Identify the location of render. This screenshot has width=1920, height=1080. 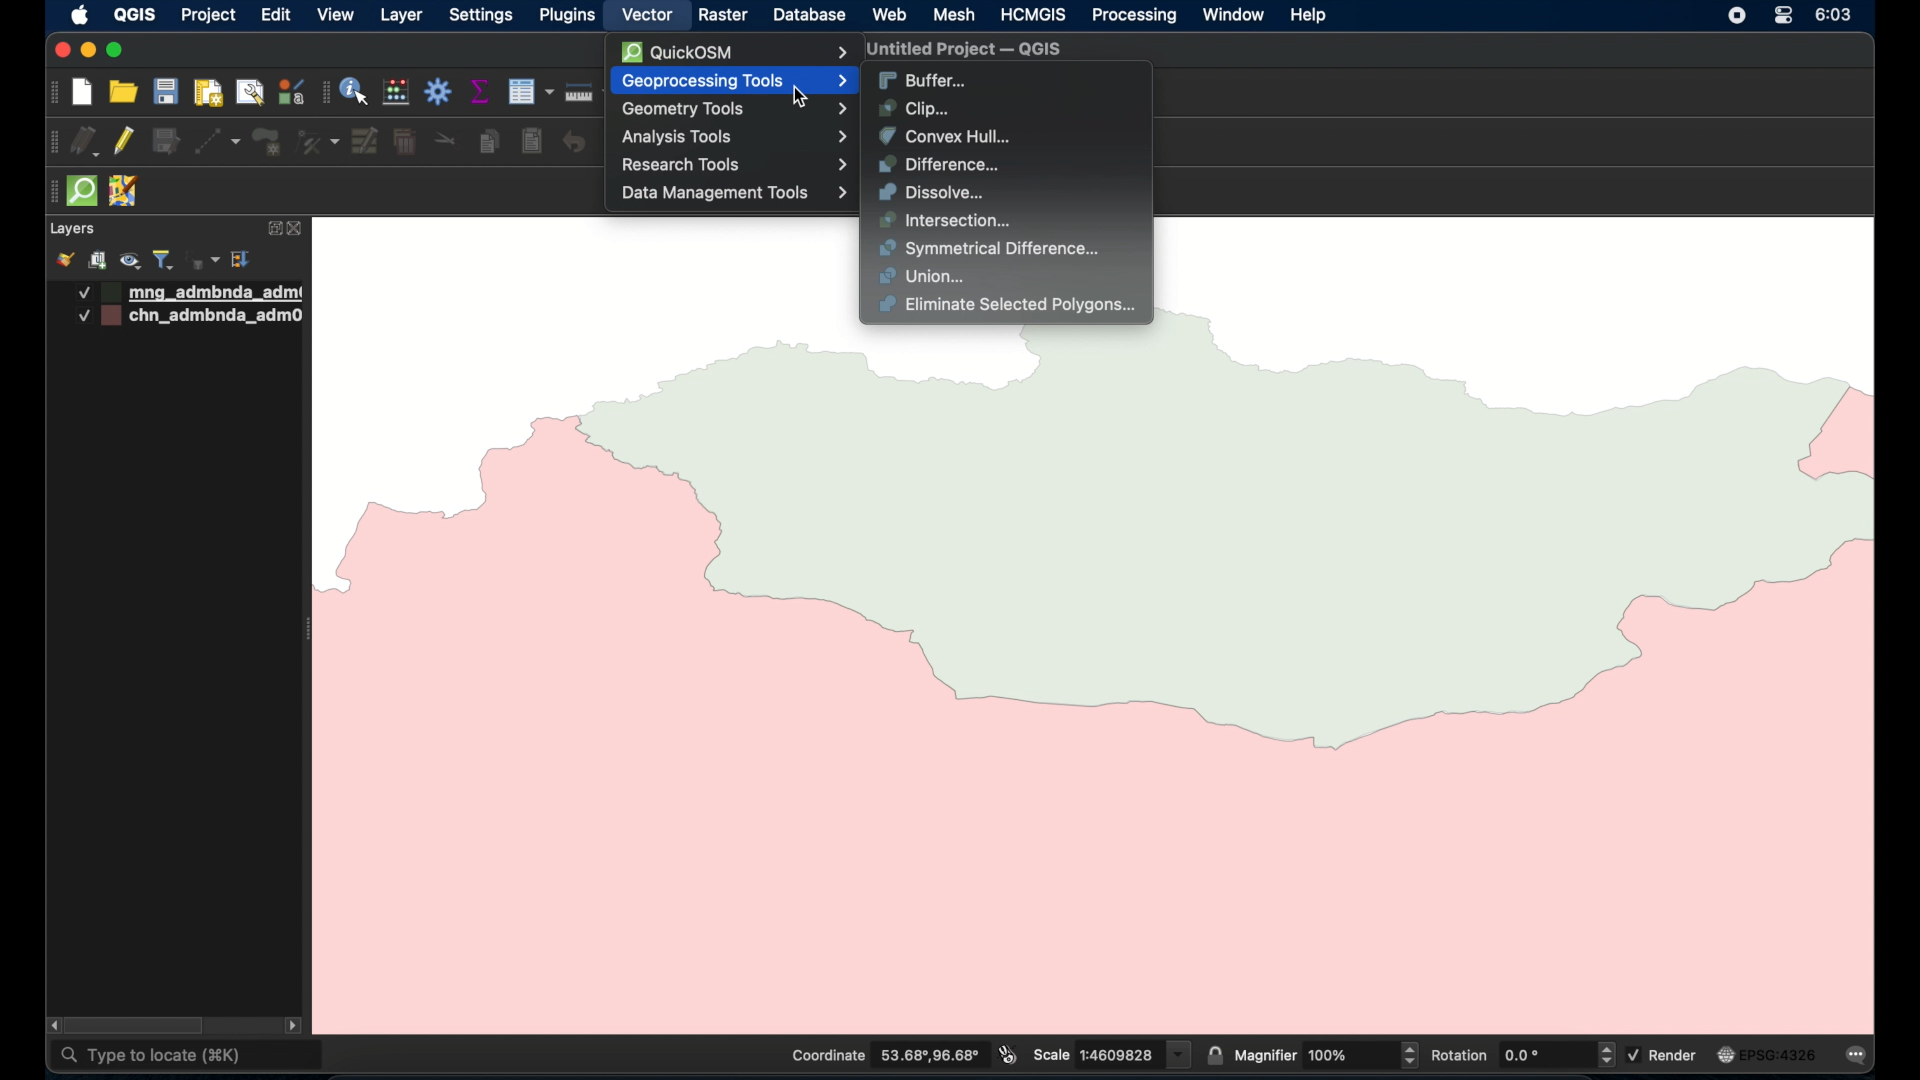
(1665, 1054).